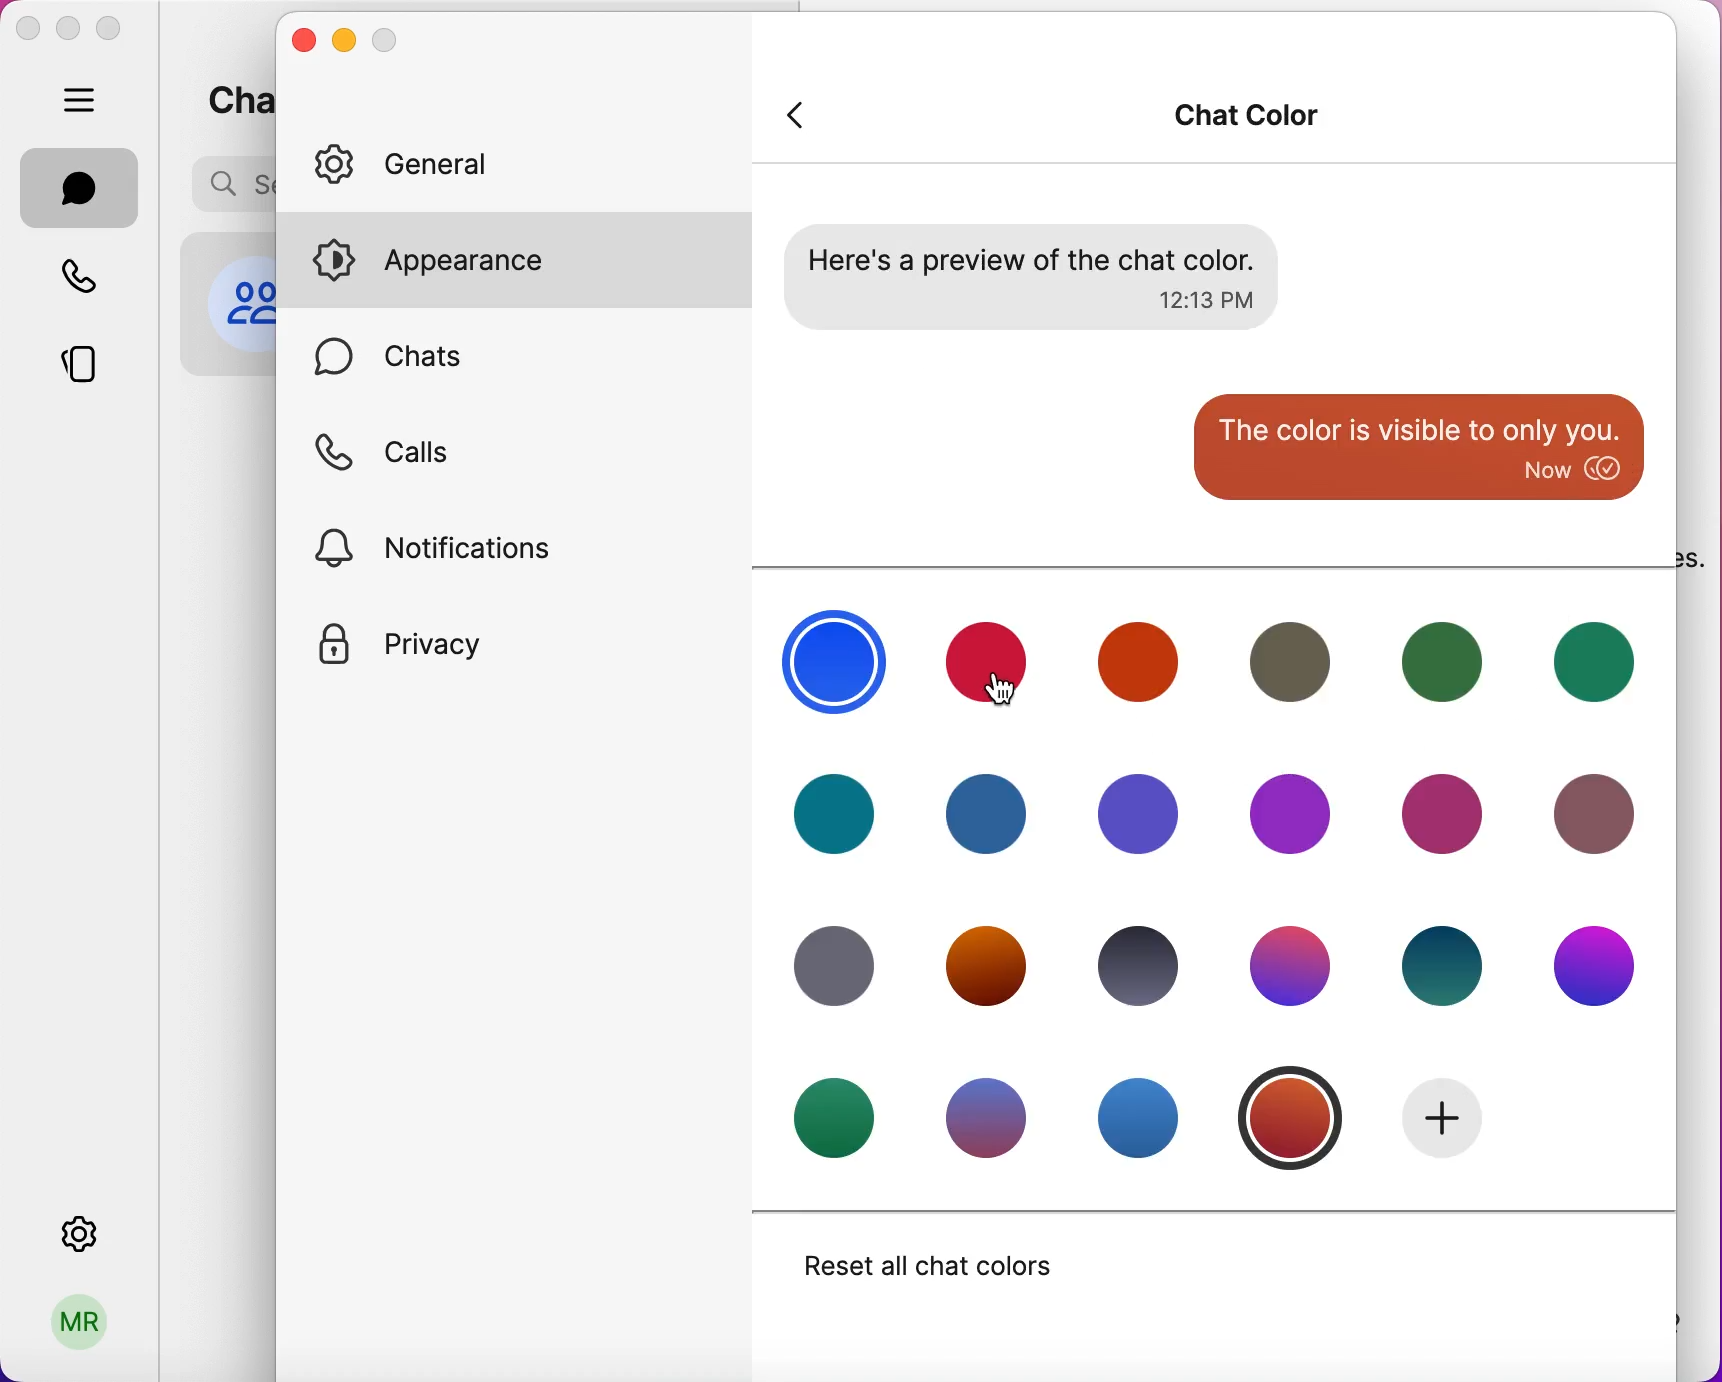  Describe the element at coordinates (91, 280) in the screenshot. I see `calls` at that location.